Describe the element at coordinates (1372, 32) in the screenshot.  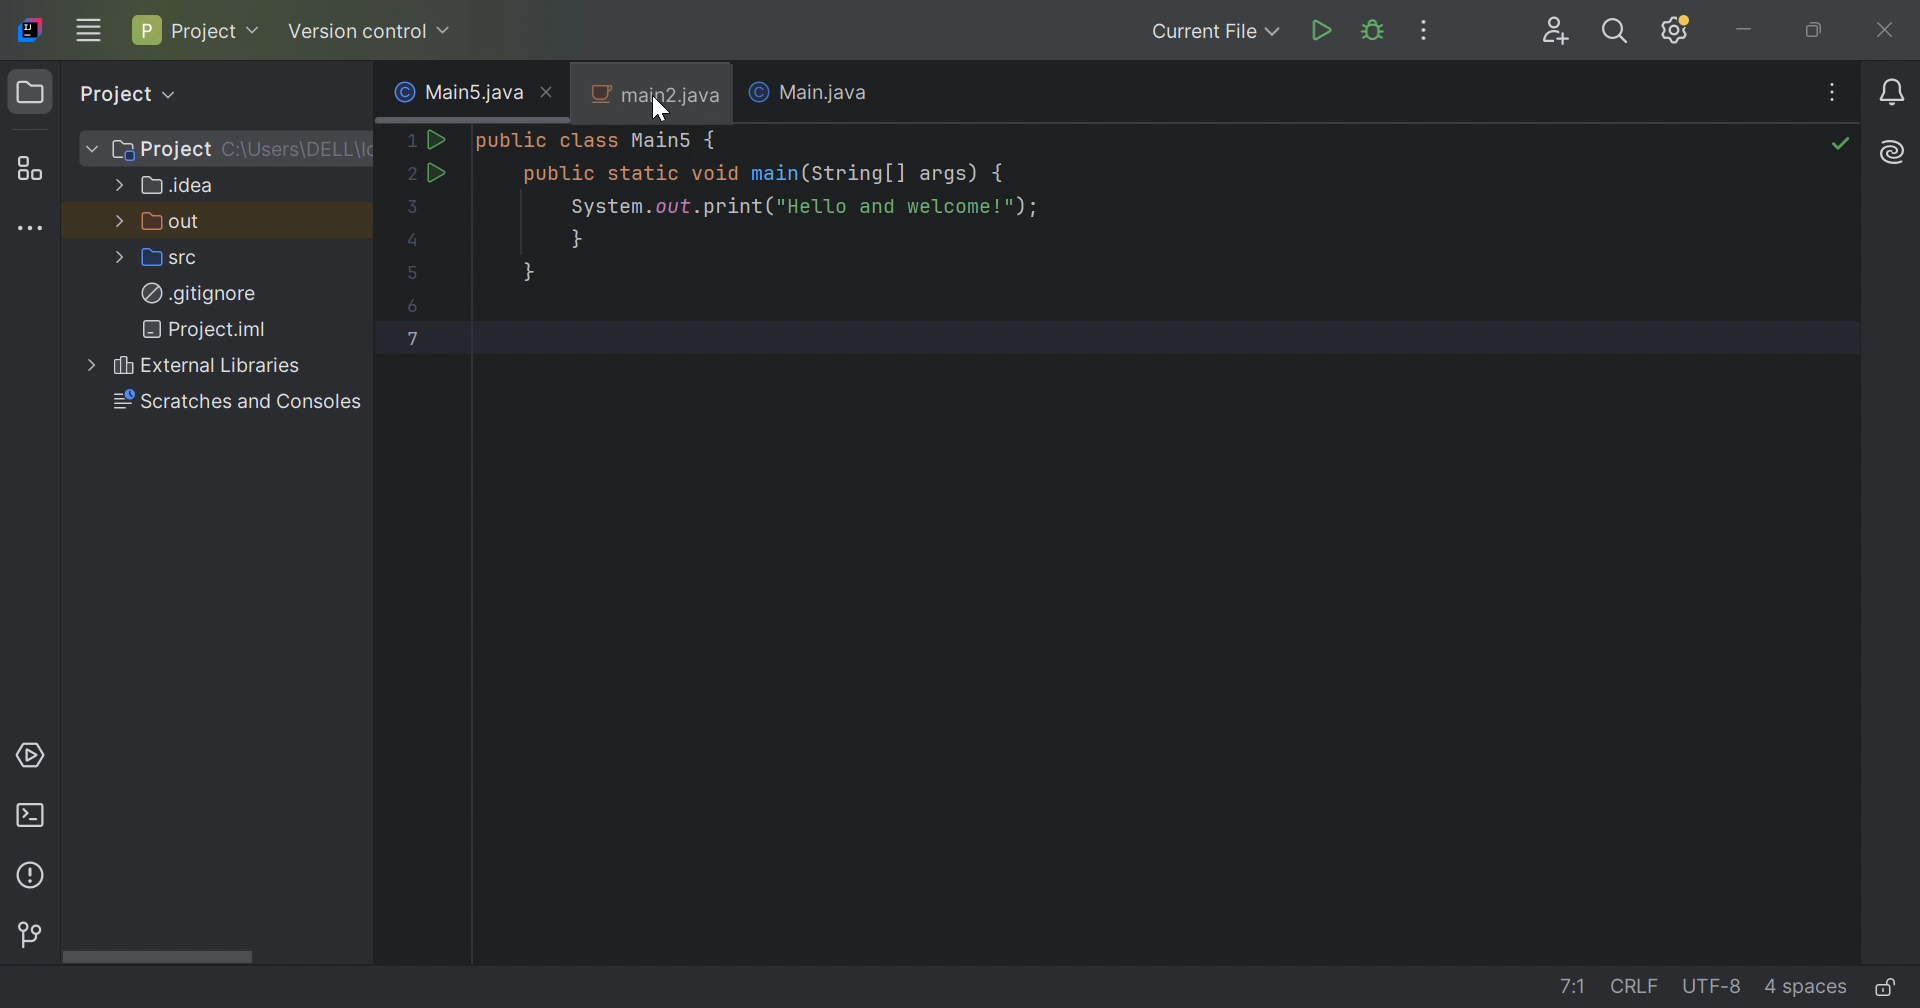
I see `Debug` at that location.